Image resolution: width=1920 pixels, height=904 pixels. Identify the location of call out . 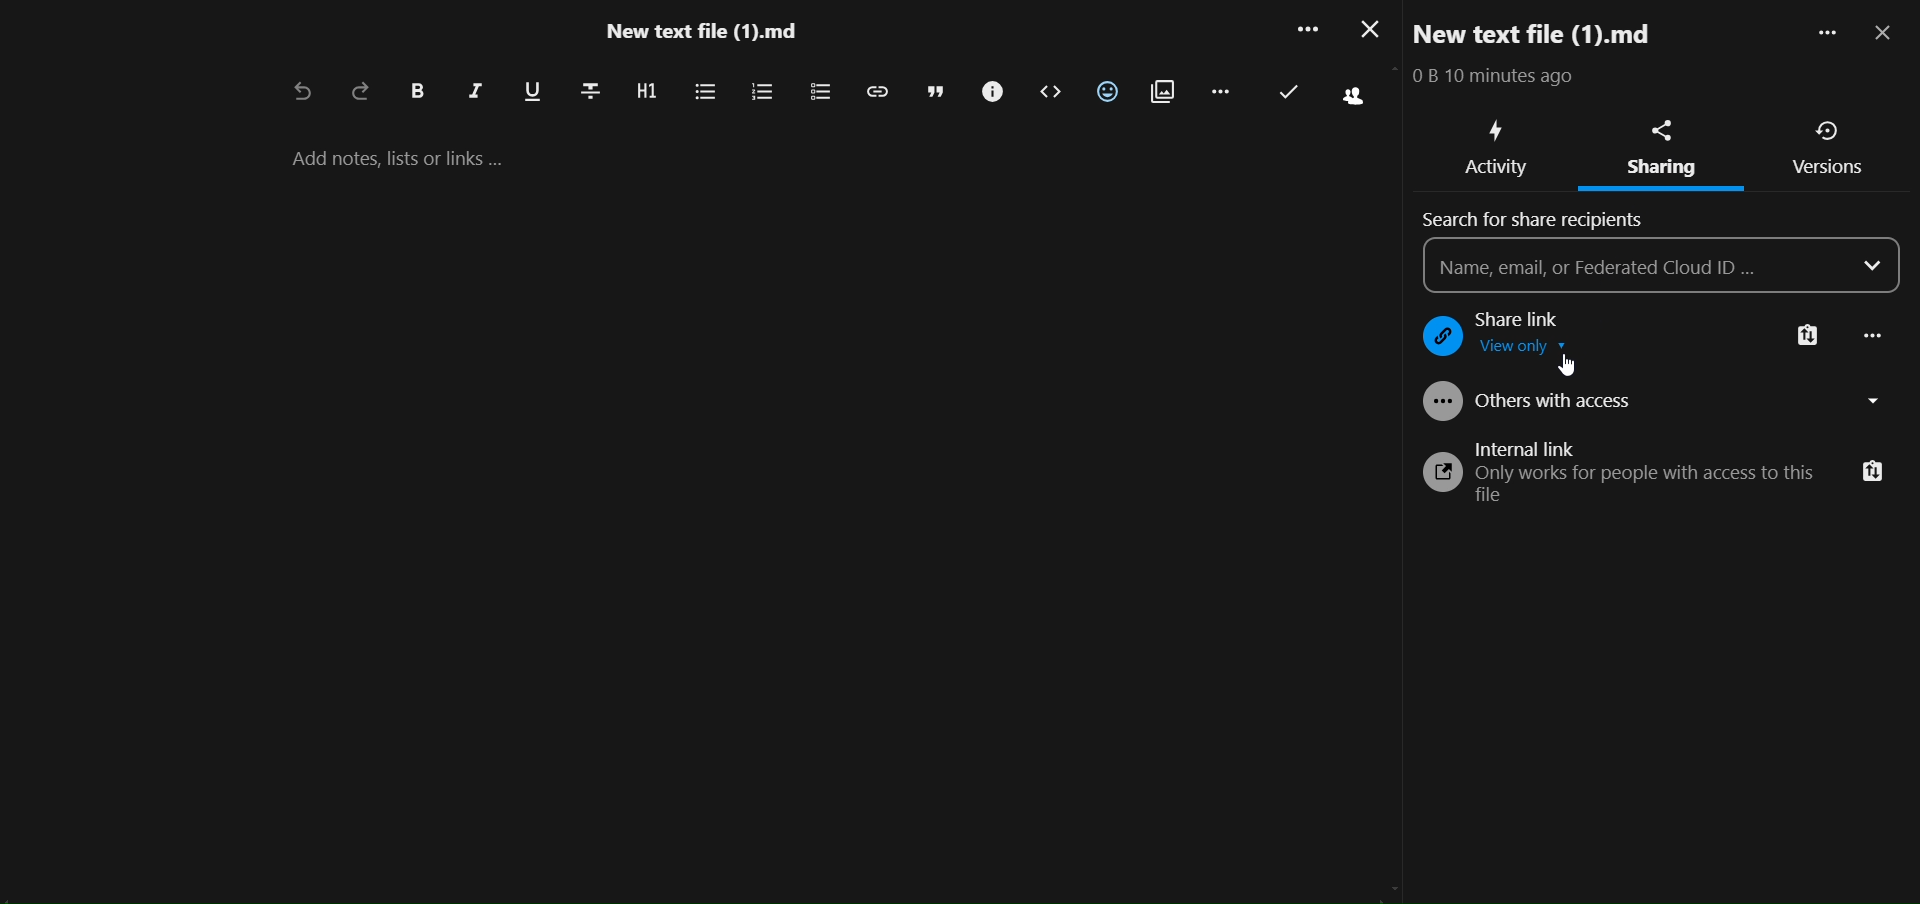
(990, 92).